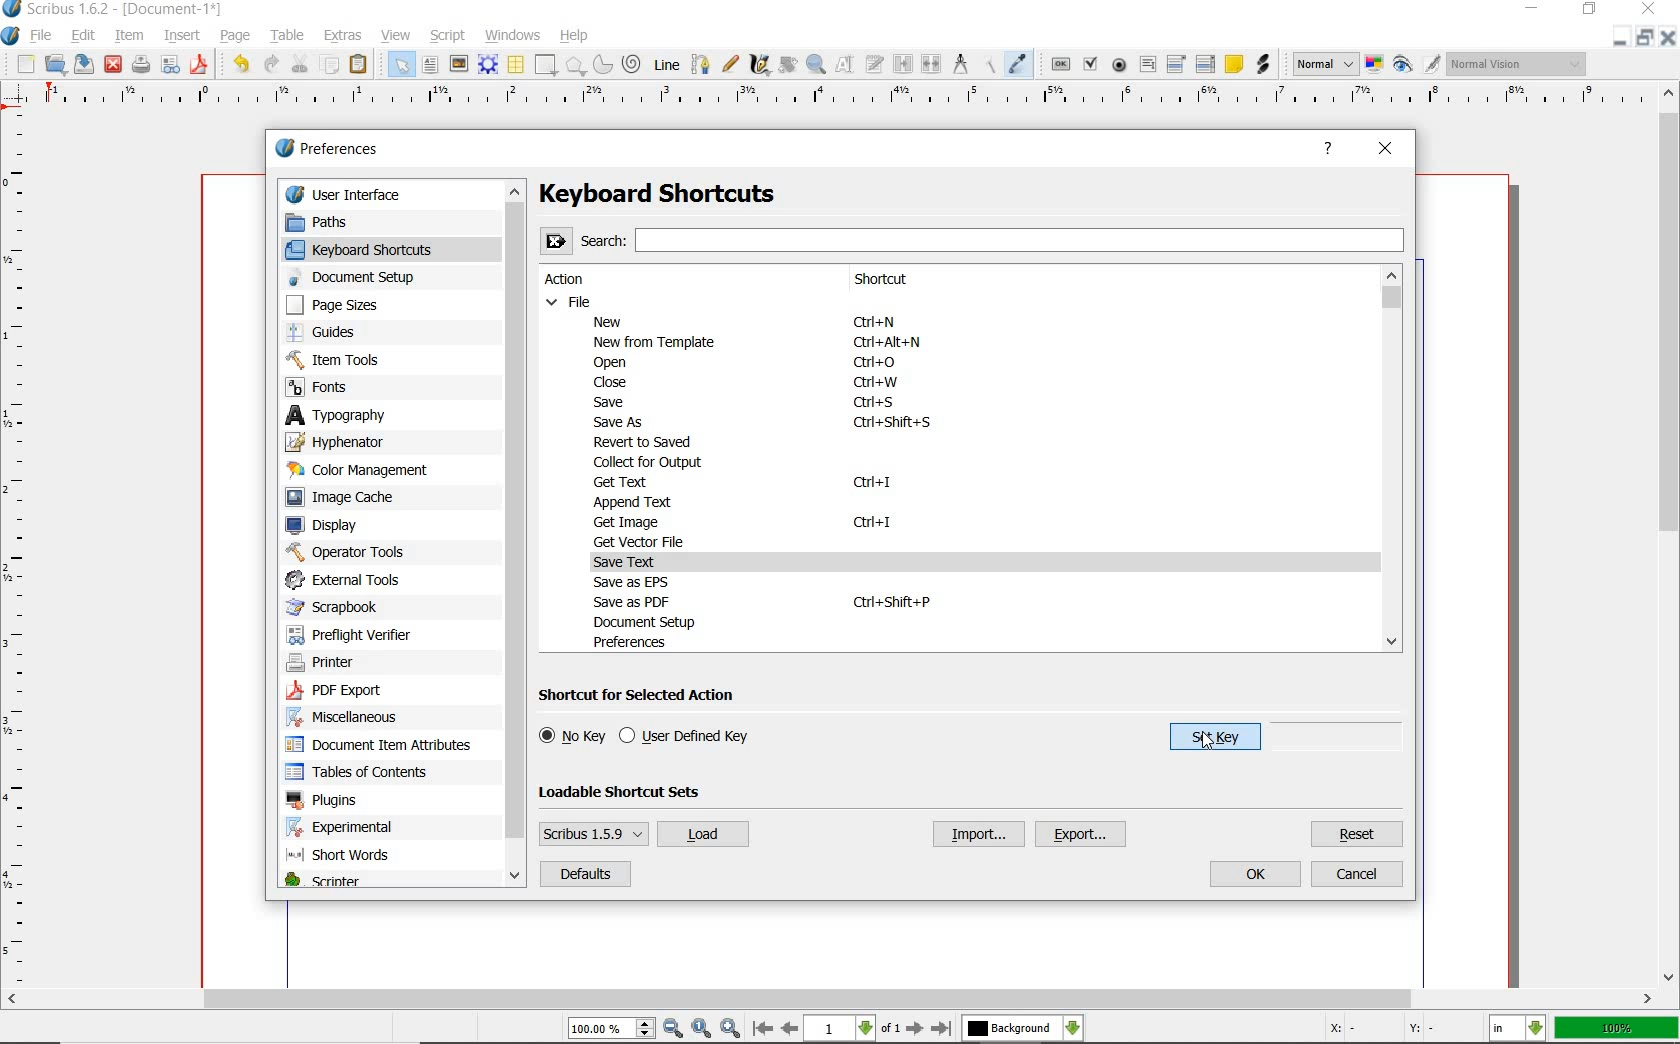  What do you see at coordinates (1205, 741) in the screenshot?
I see `set key` at bounding box center [1205, 741].